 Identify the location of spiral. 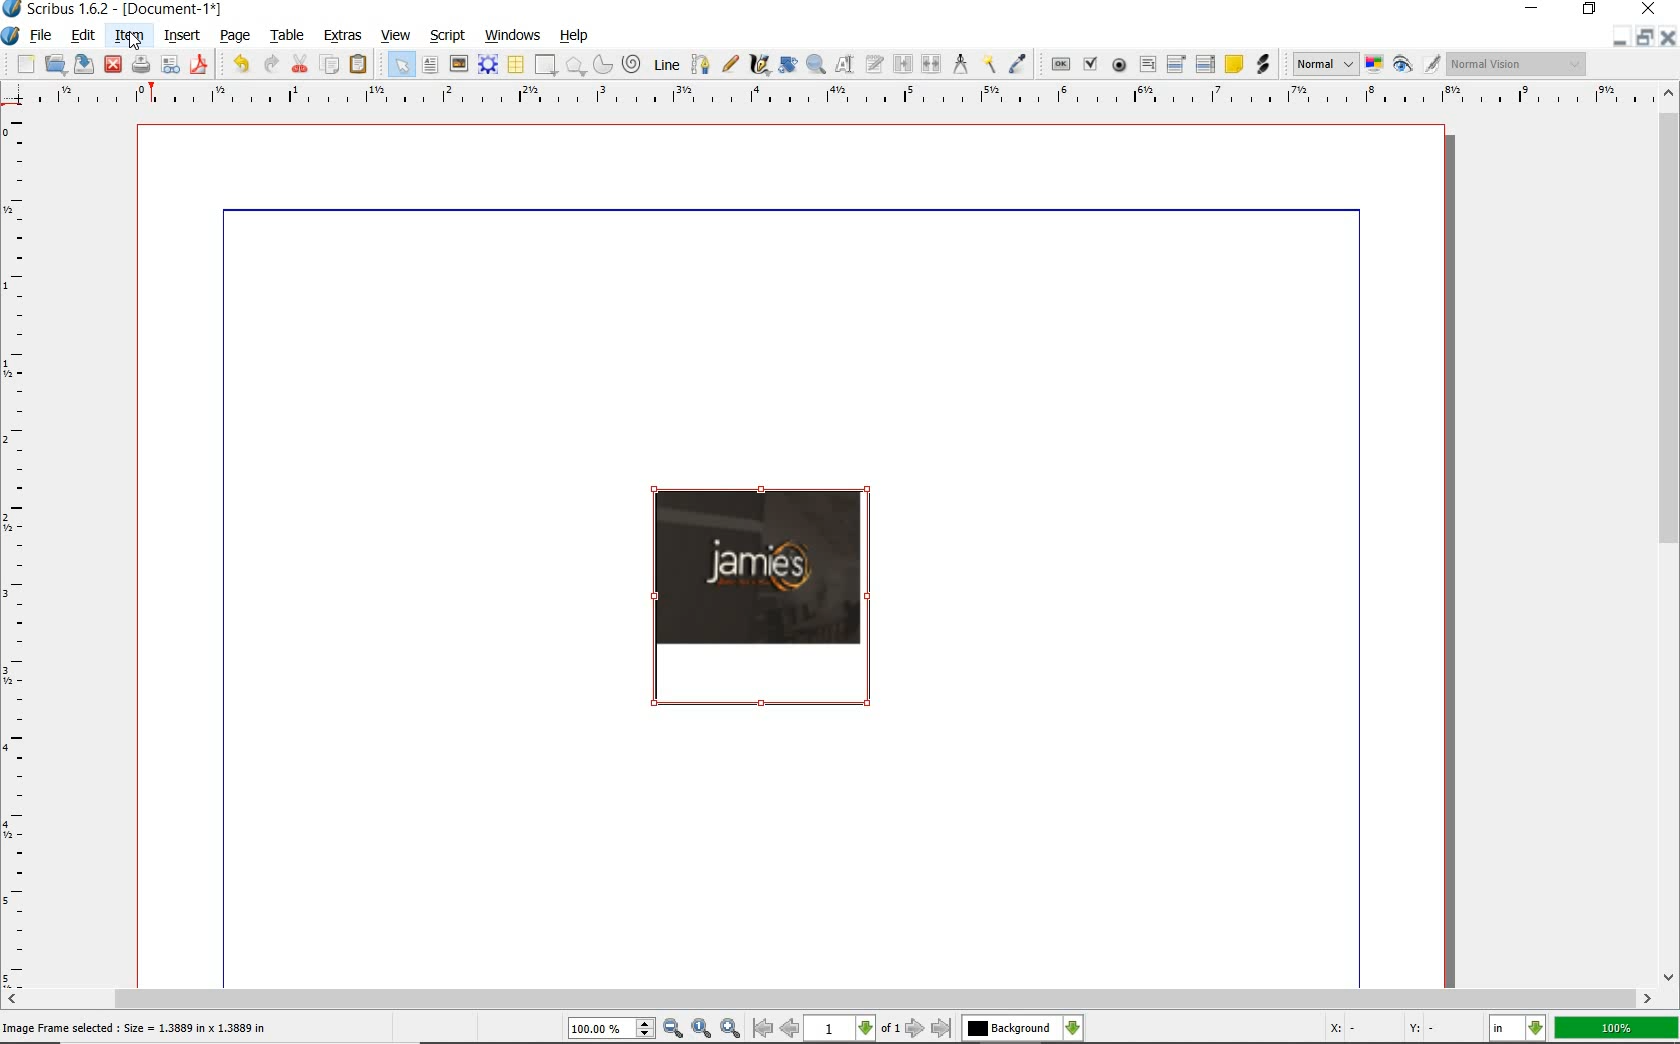
(632, 63).